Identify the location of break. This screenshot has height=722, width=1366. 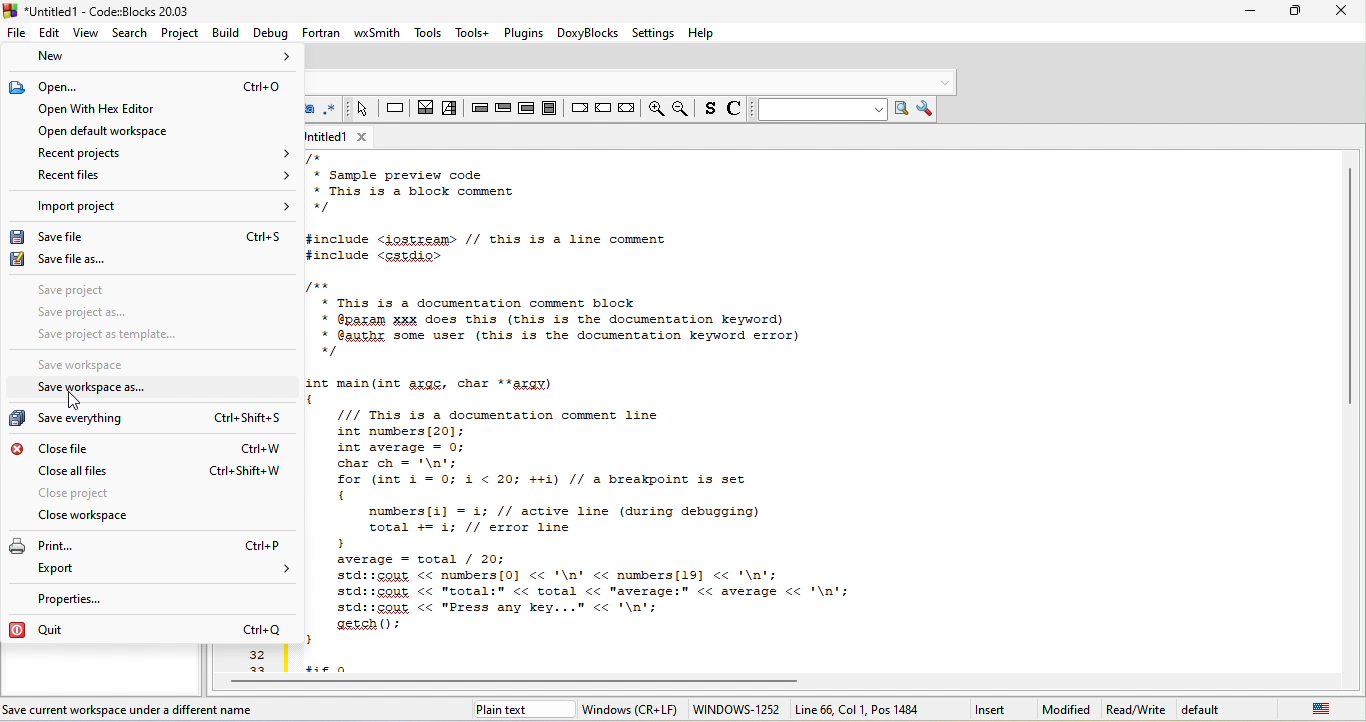
(578, 106).